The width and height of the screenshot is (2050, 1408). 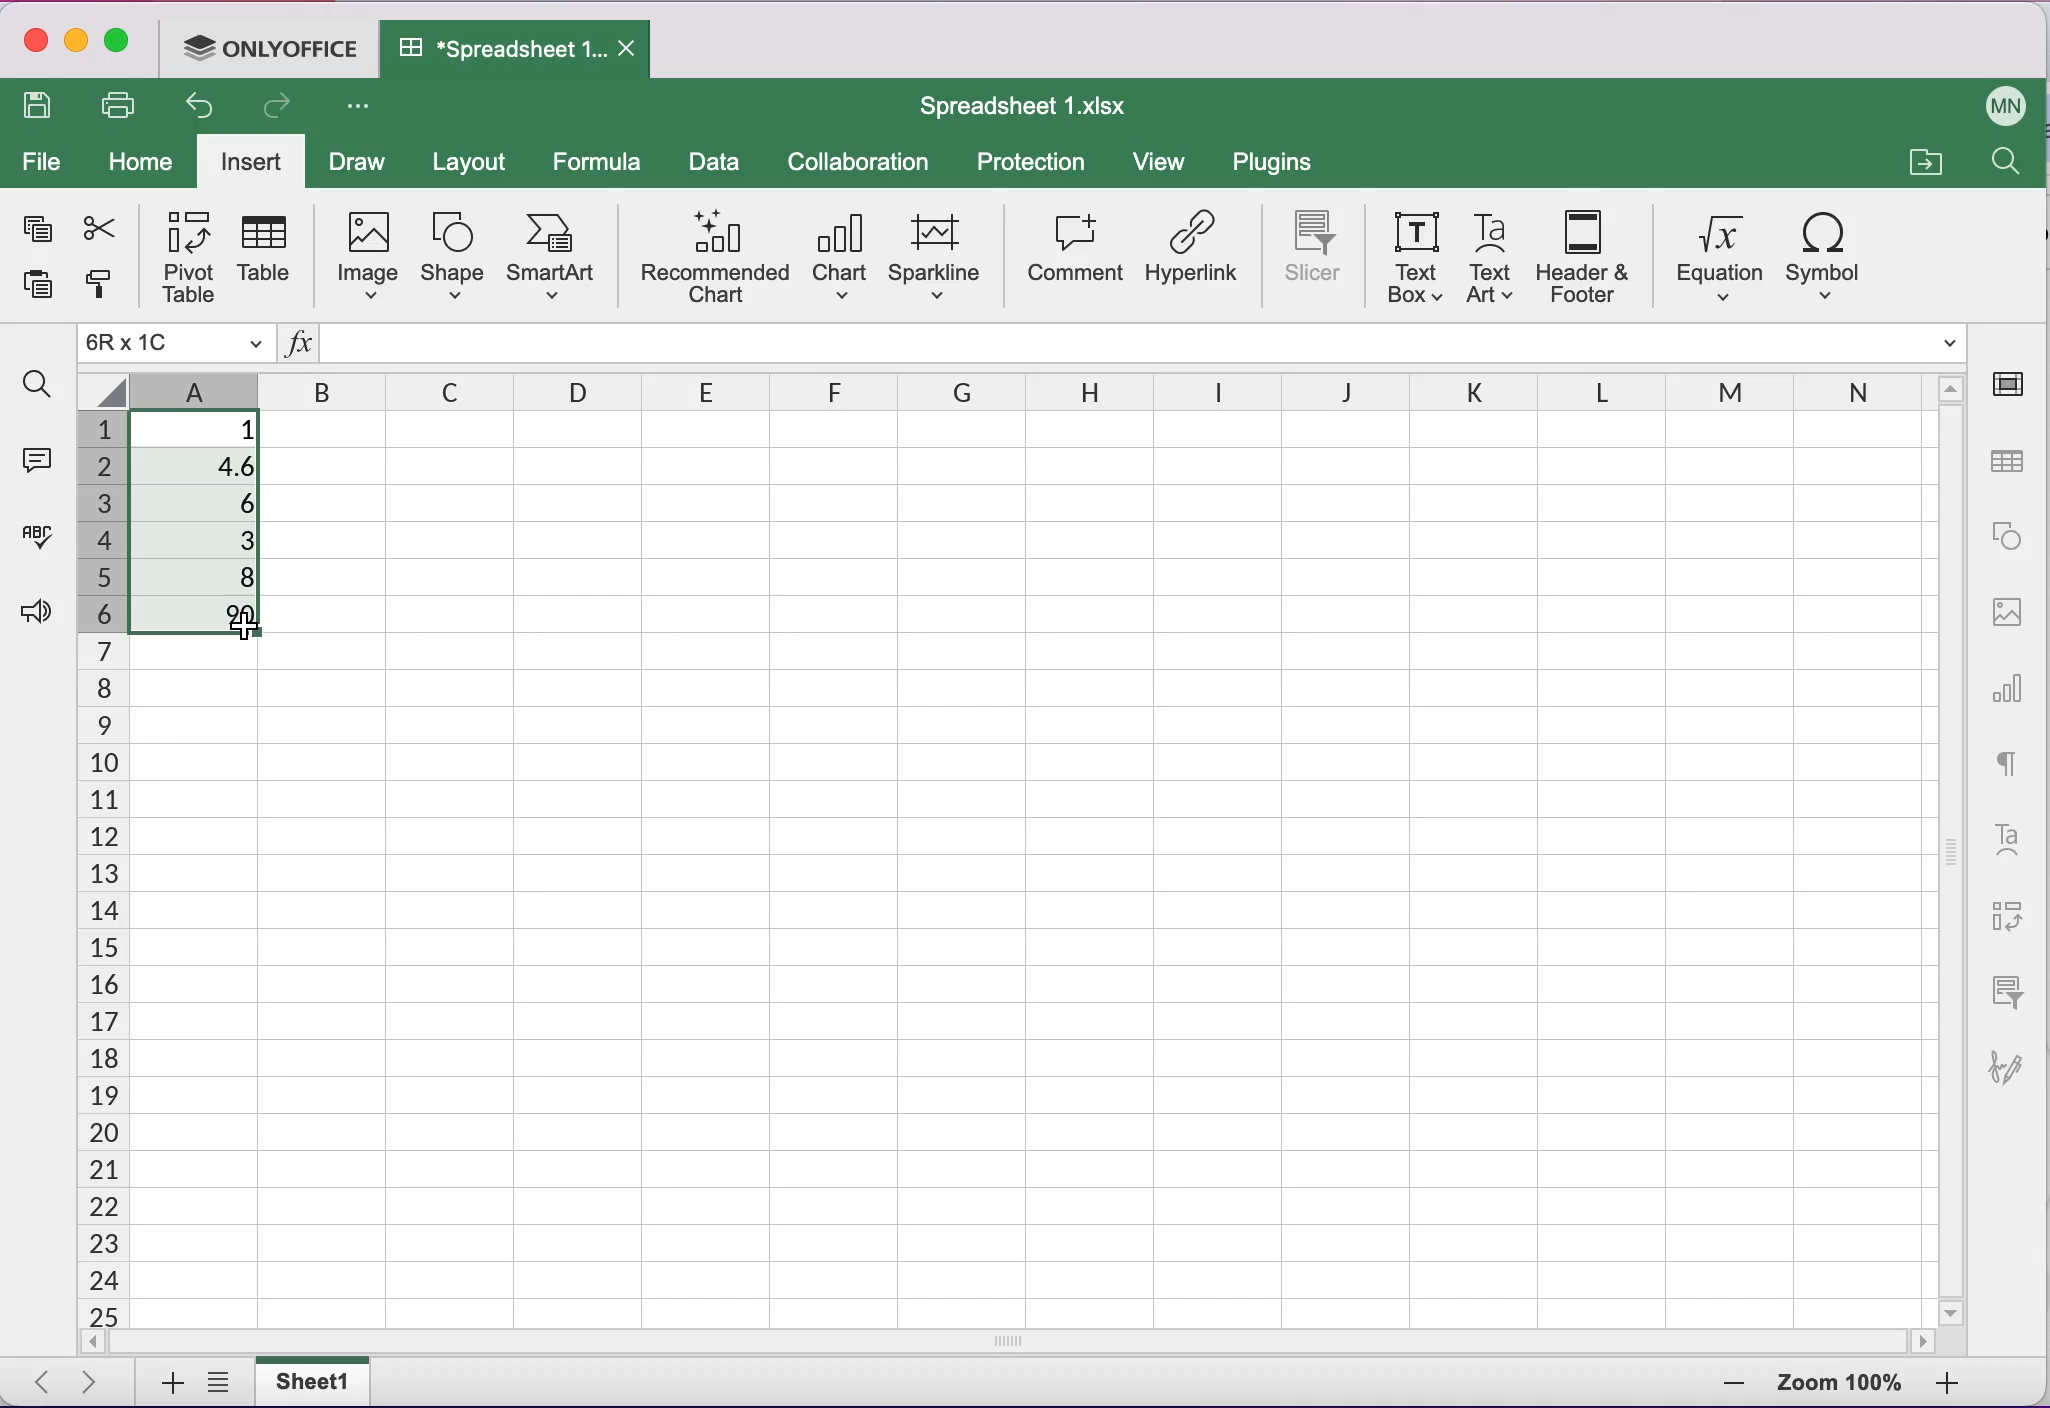 I want to click on sparkline, so click(x=937, y=256).